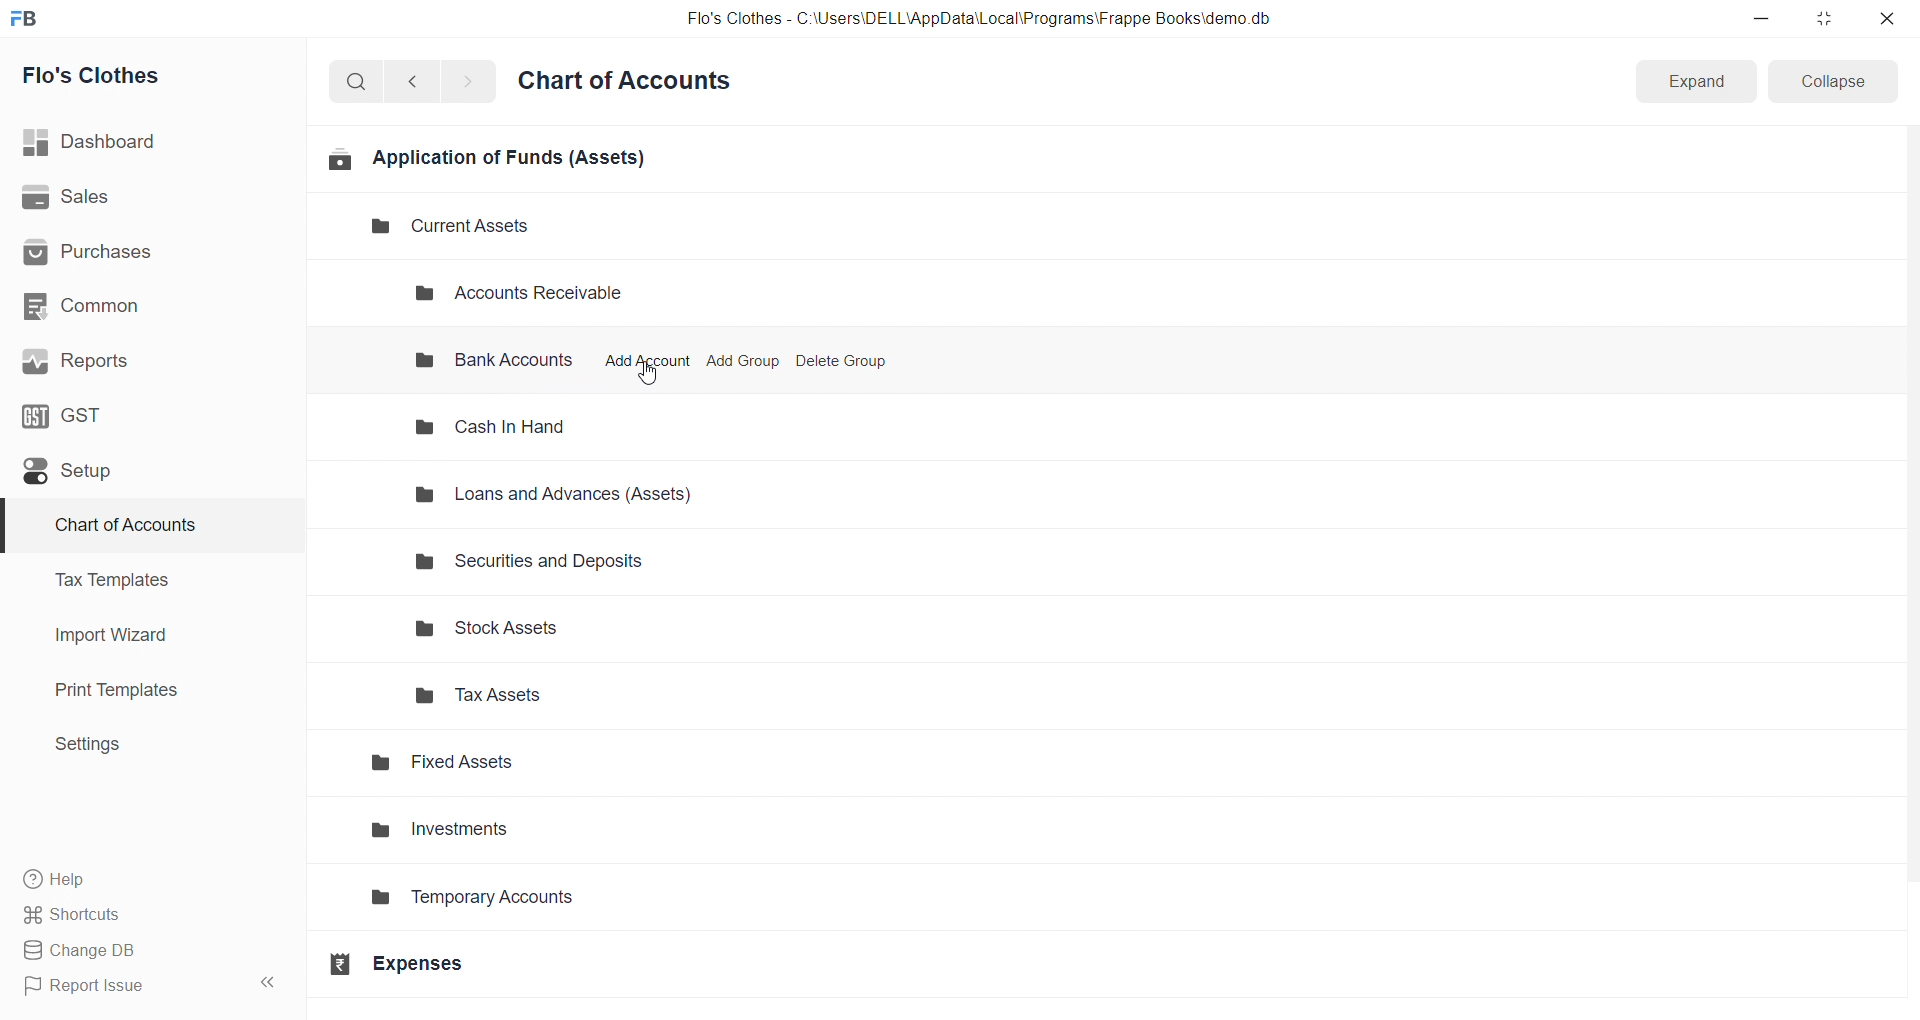 The height and width of the screenshot is (1020, 1920). I want to click on Purchases, so click(143, 253).